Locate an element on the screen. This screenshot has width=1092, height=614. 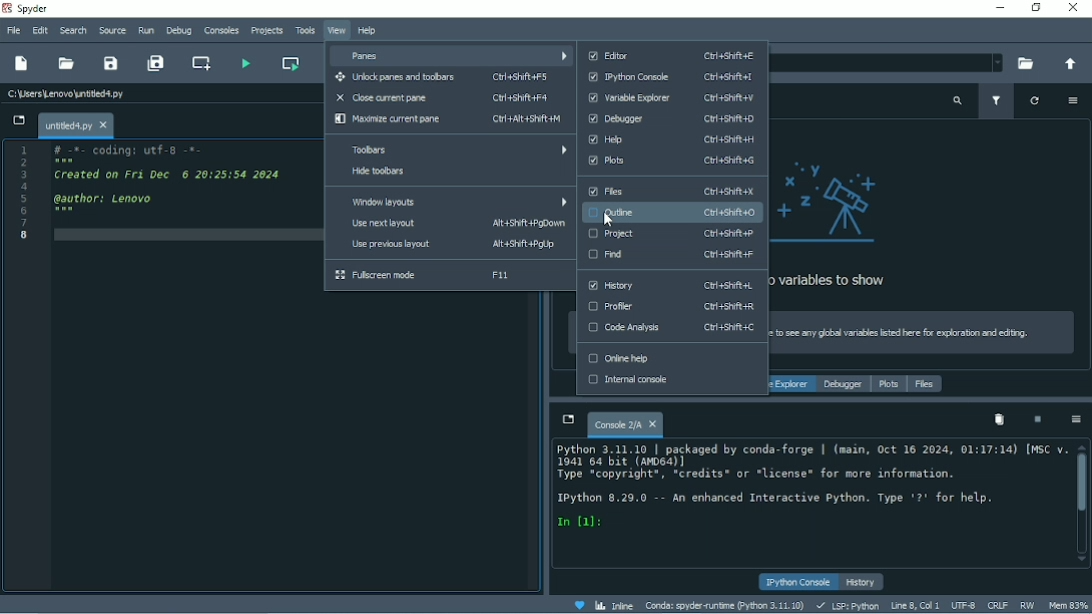
Interrupt kernel is located at coordinates (1038, 419).